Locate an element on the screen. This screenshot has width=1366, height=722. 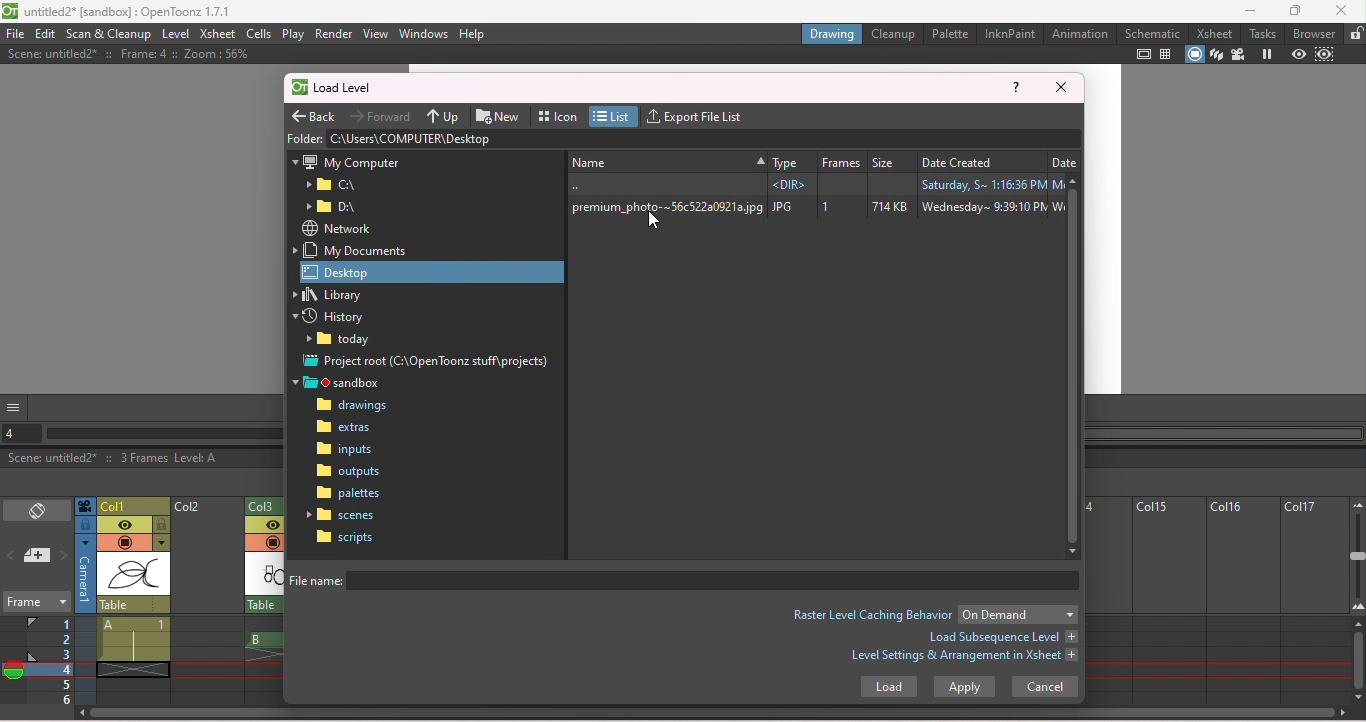
Folder is located at coordinates (332, 185).